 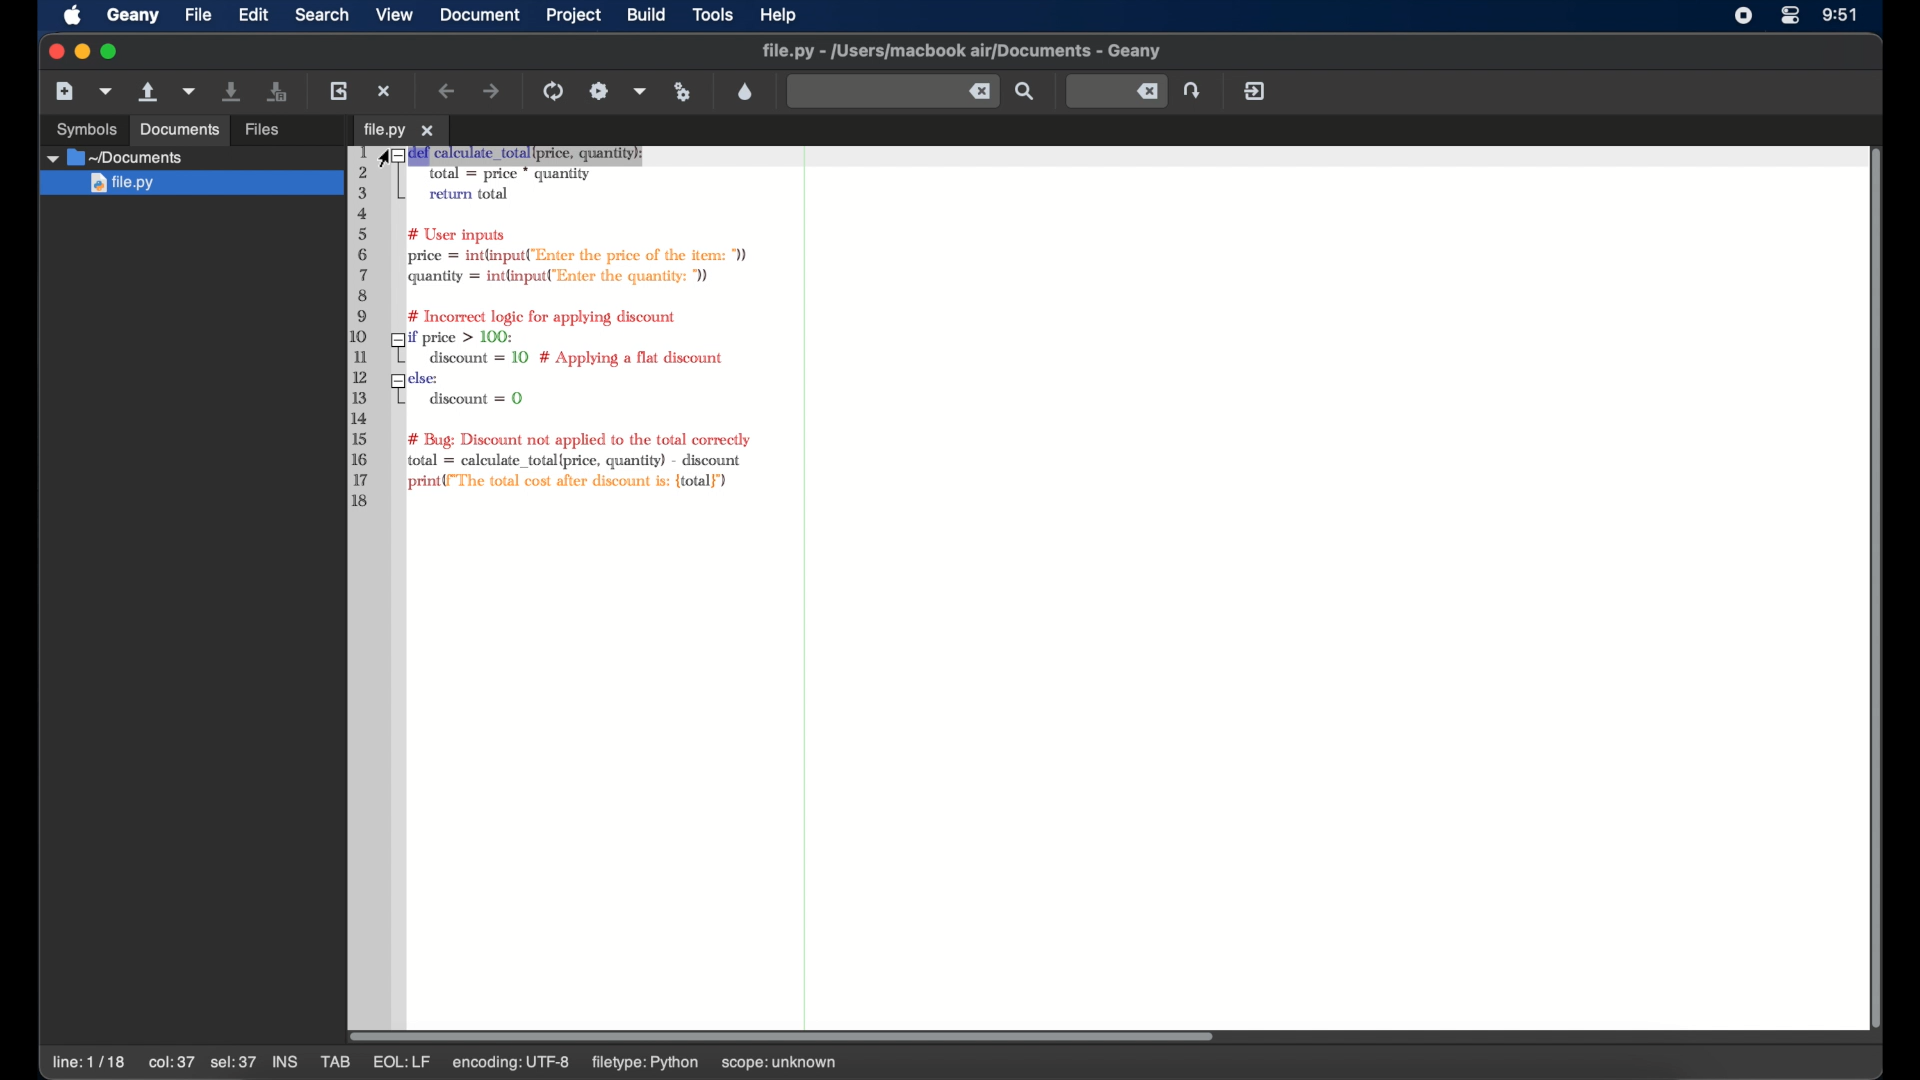 What do you see at coordinates (1841, 15) in the screenshot?
I see `time` at bounding box center [1841, 15].